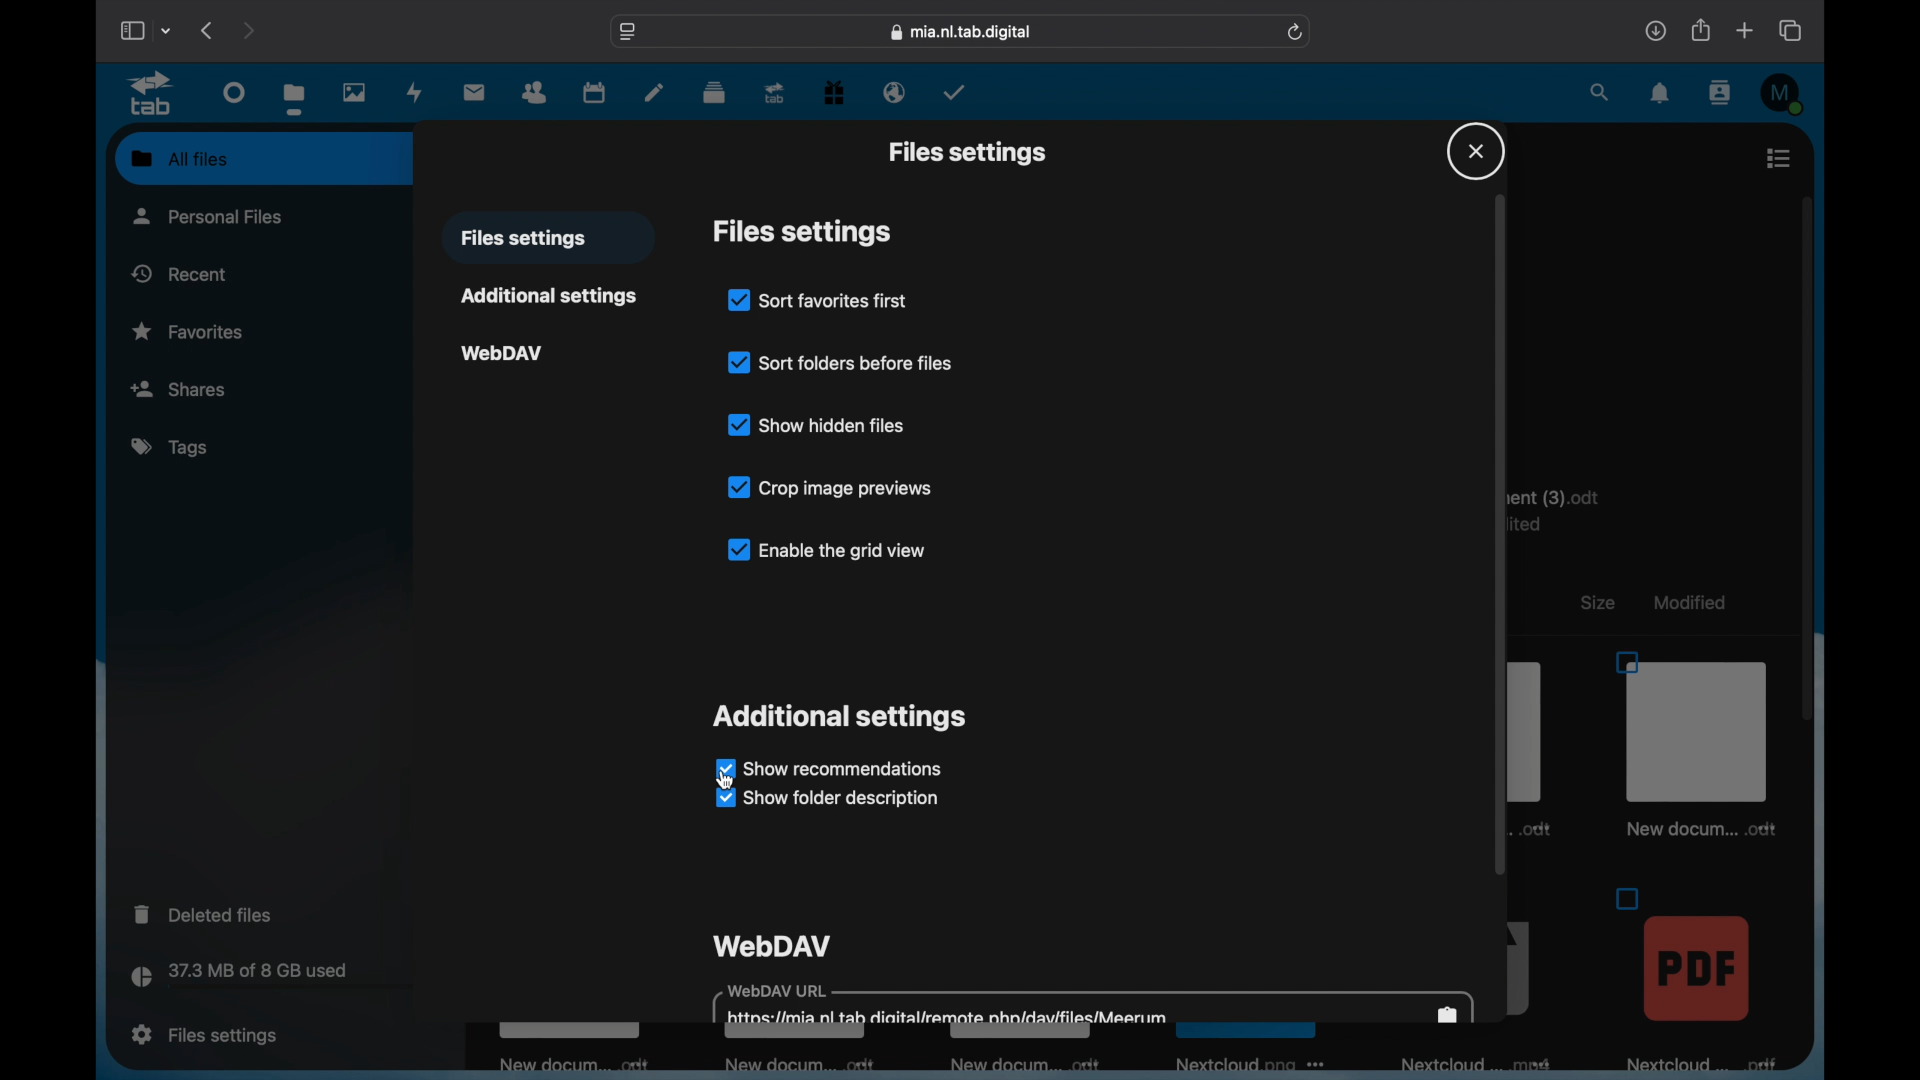 Image resolution: width=1920 pixels, height=1080 pixels. I want to click on tags, so click(173, 448).